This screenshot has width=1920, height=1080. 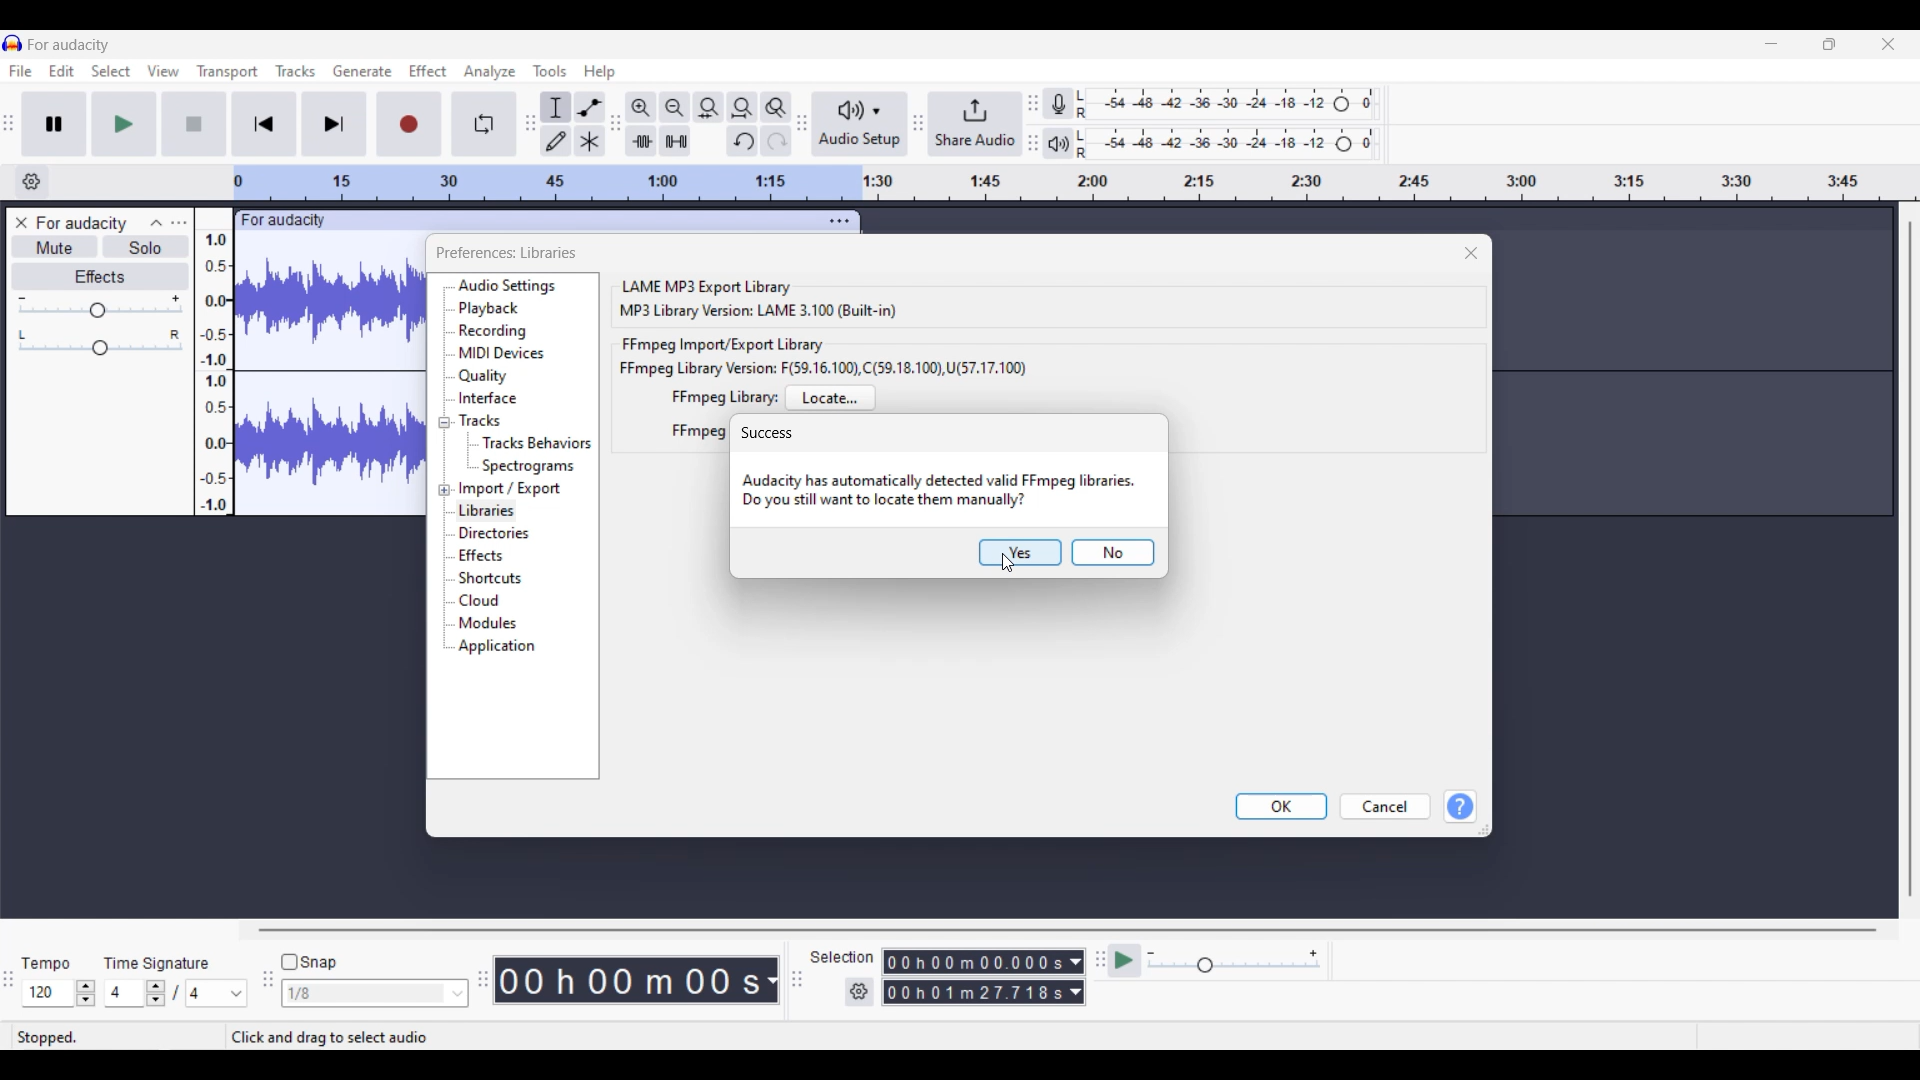 What do you see at coordinates (556, 141) in the screenshot?
I see `Draw tool` at bounding box center [556, 141].